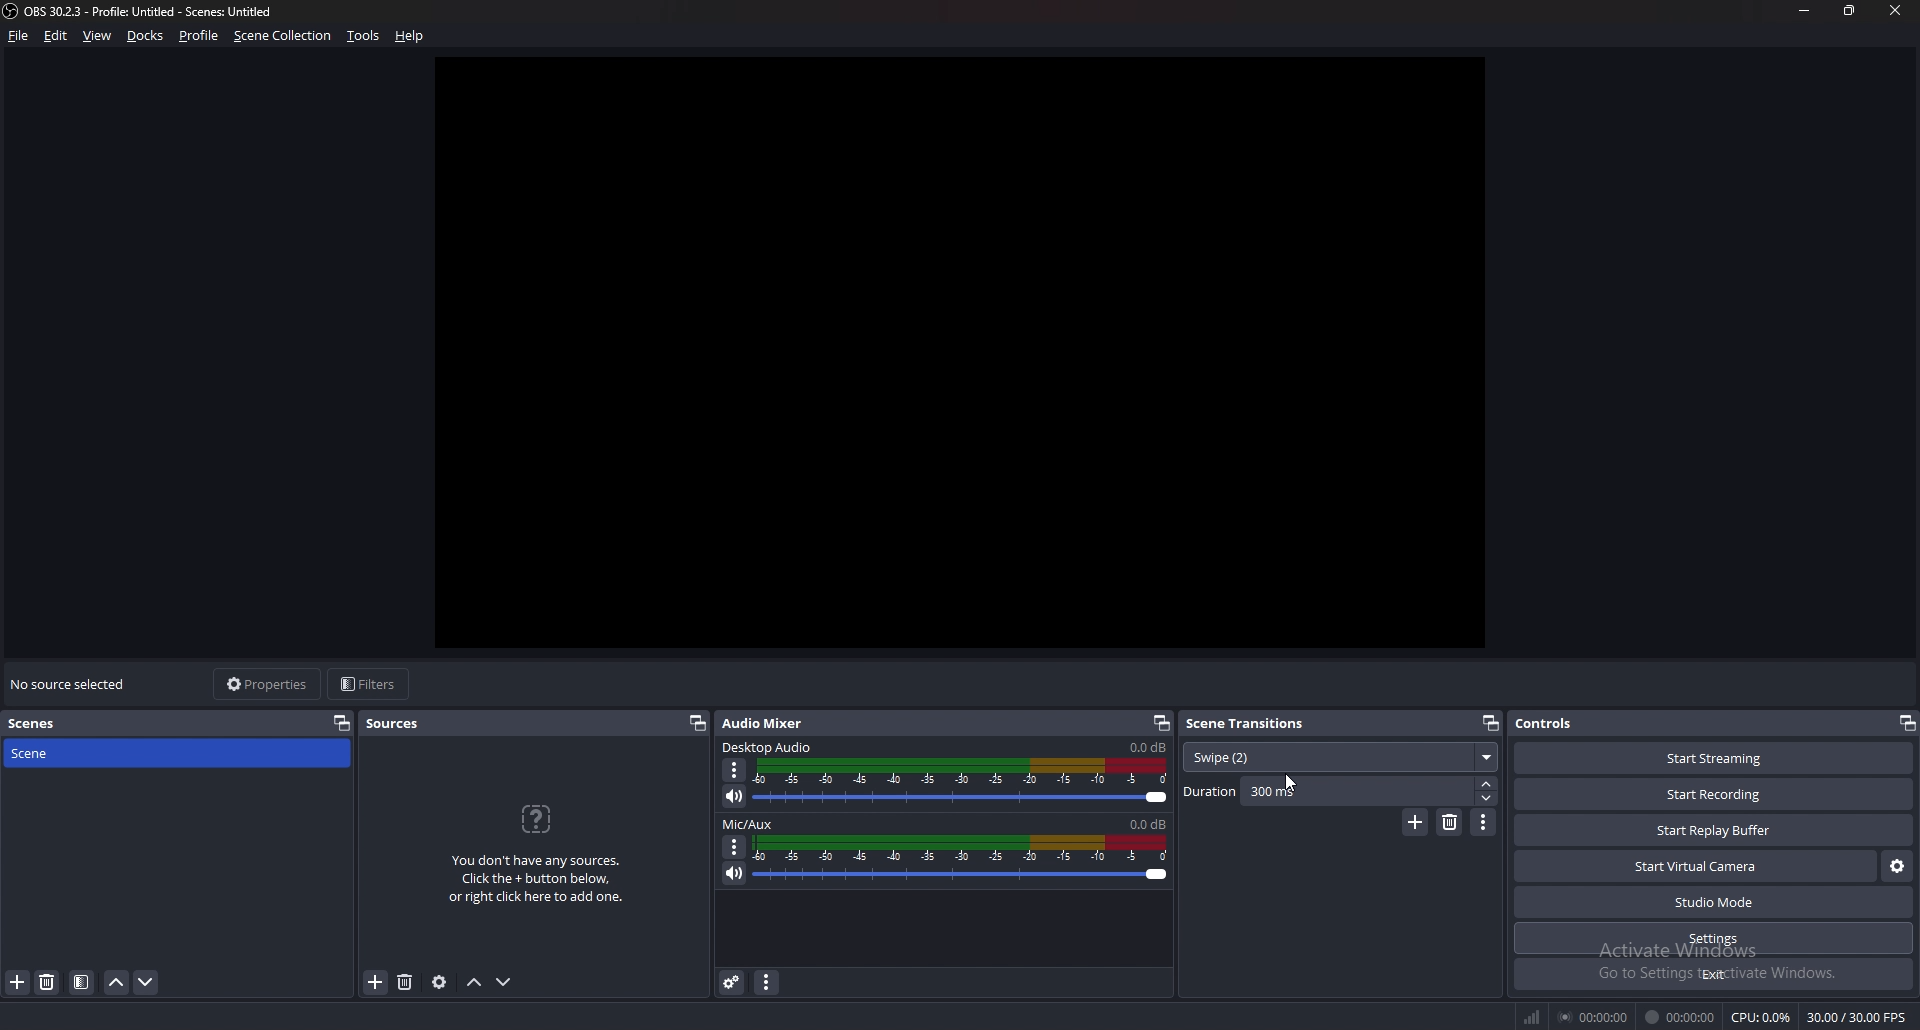  I want to click on stream duration, so click(1595, 1016).